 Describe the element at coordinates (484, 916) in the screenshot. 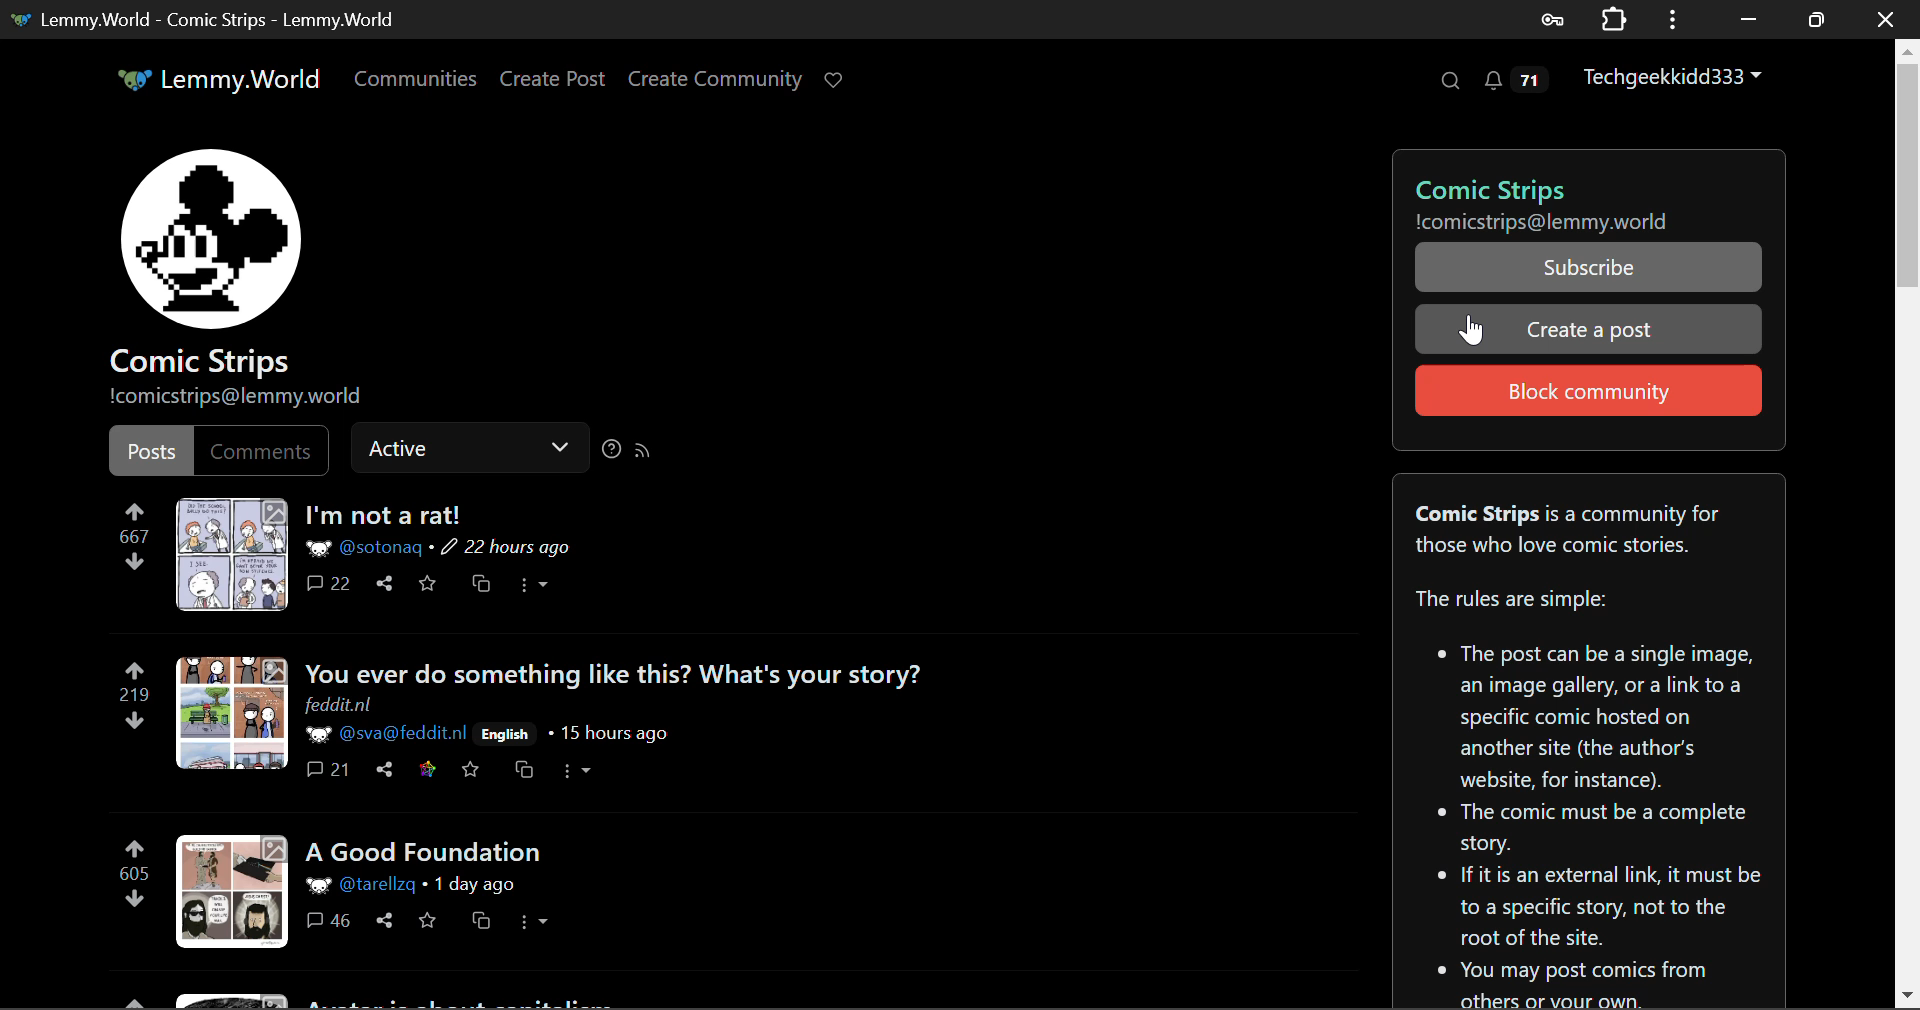

I see `Cross-post` at that location.